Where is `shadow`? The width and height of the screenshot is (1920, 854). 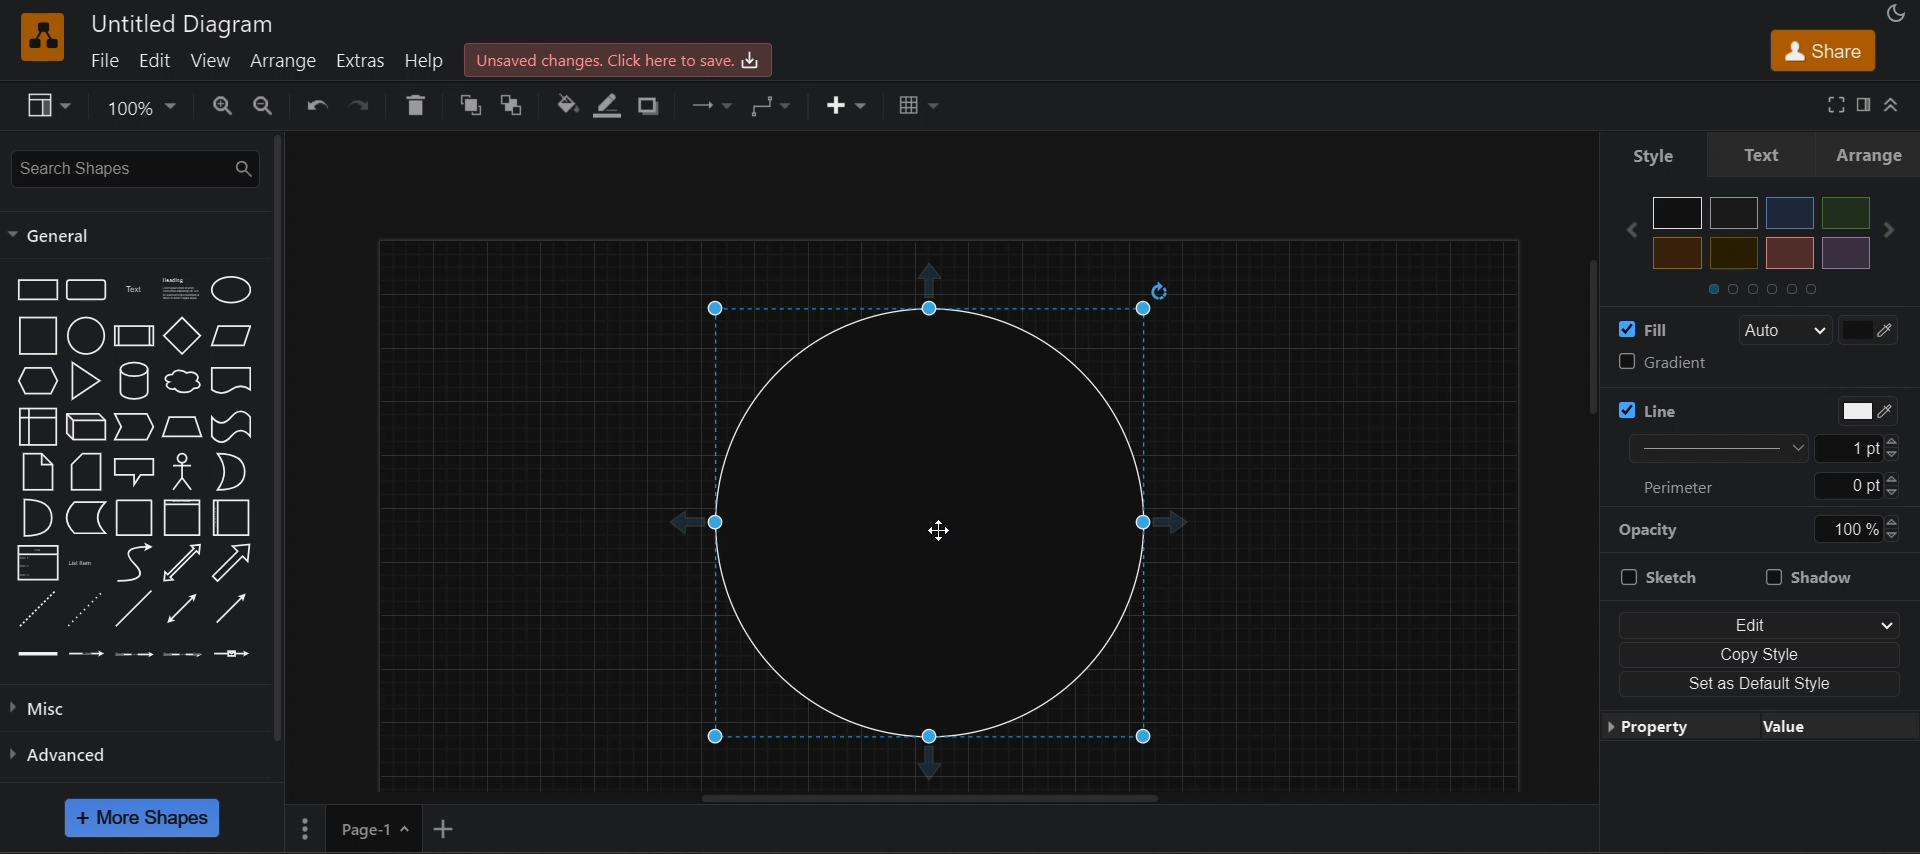 shadow is located at coordinates (655, 105).